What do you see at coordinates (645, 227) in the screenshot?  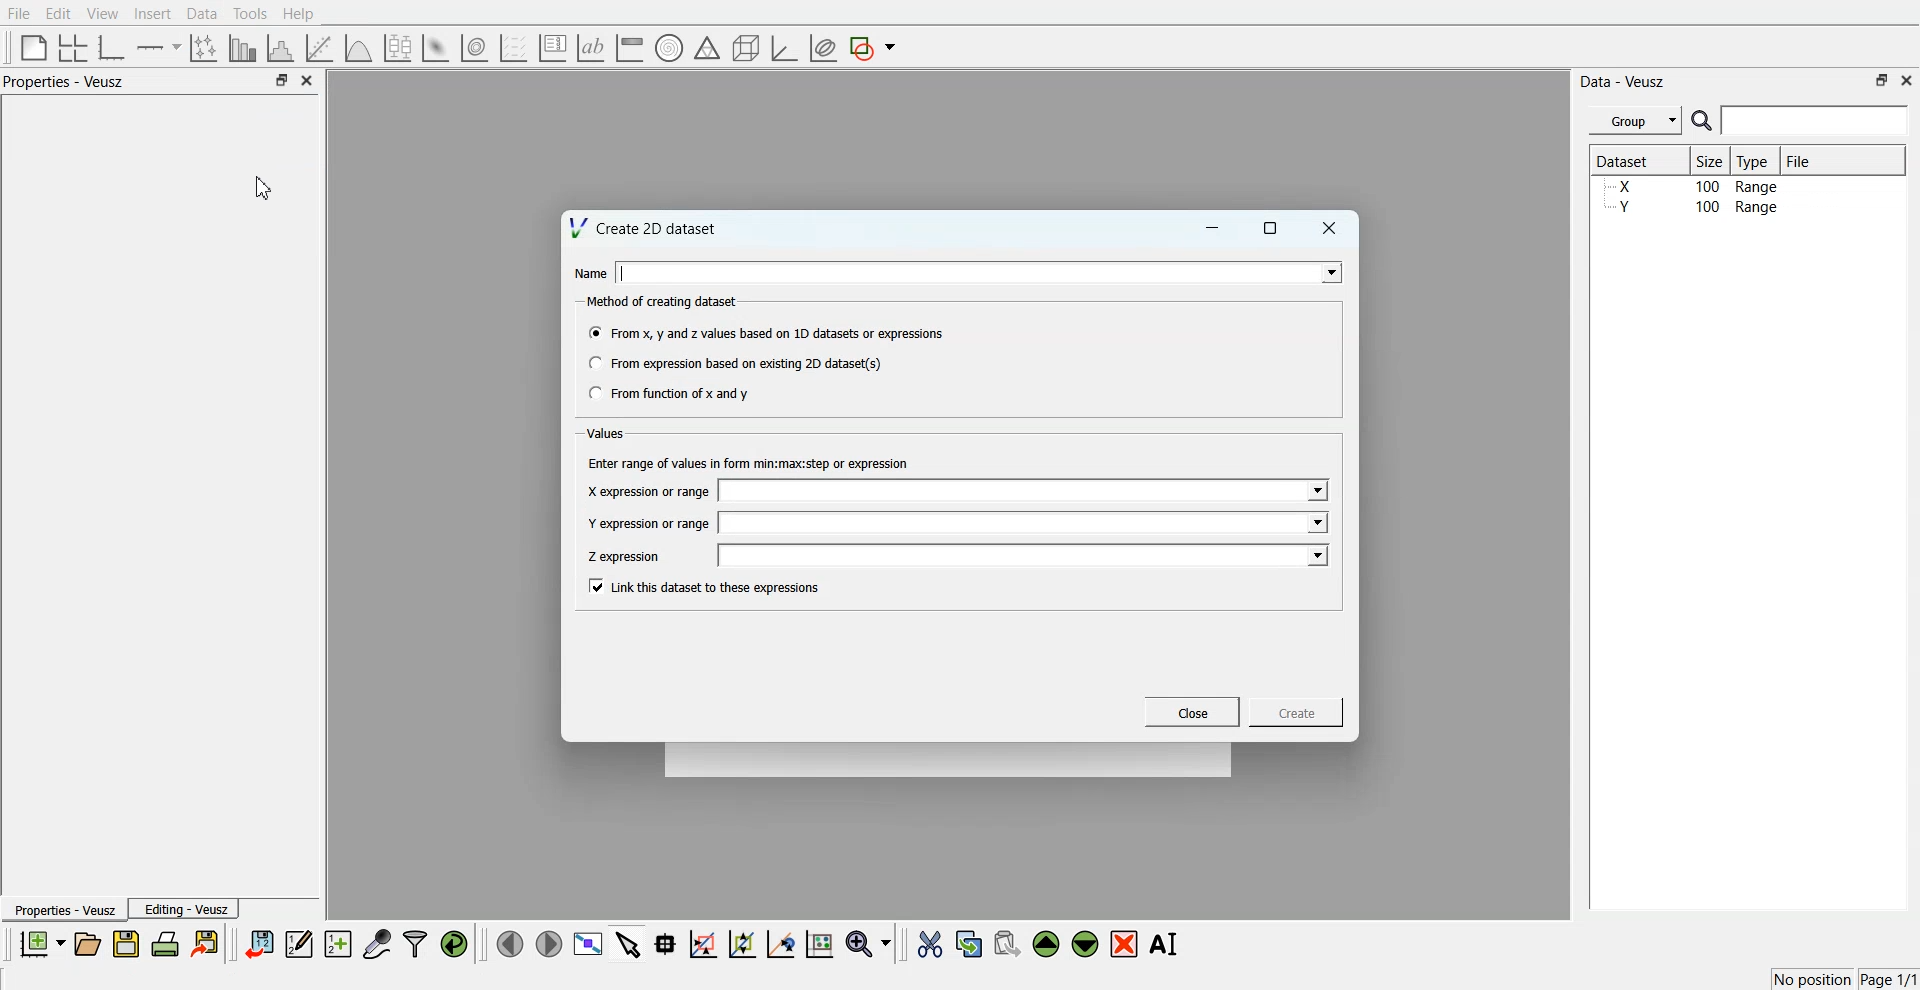 I see `V/ Create 2D dataset` at bounding box center [645, 227].